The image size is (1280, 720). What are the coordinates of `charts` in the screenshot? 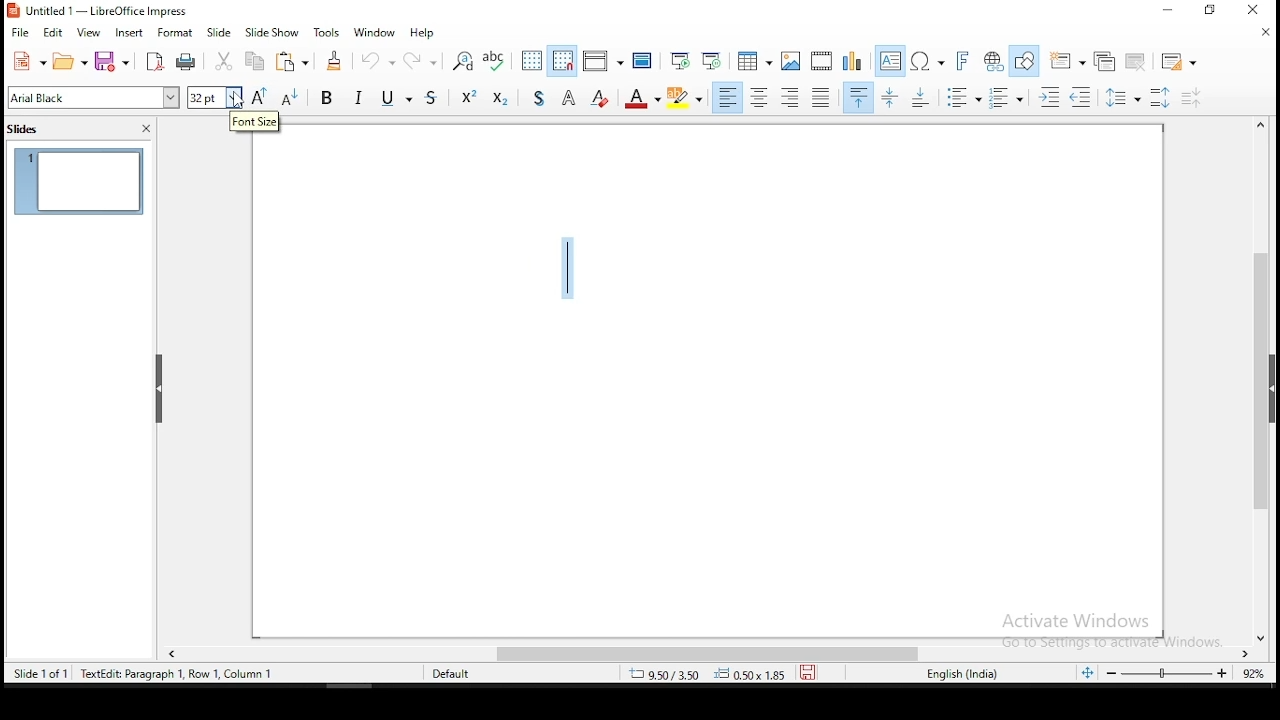 It's located at (853, 60).